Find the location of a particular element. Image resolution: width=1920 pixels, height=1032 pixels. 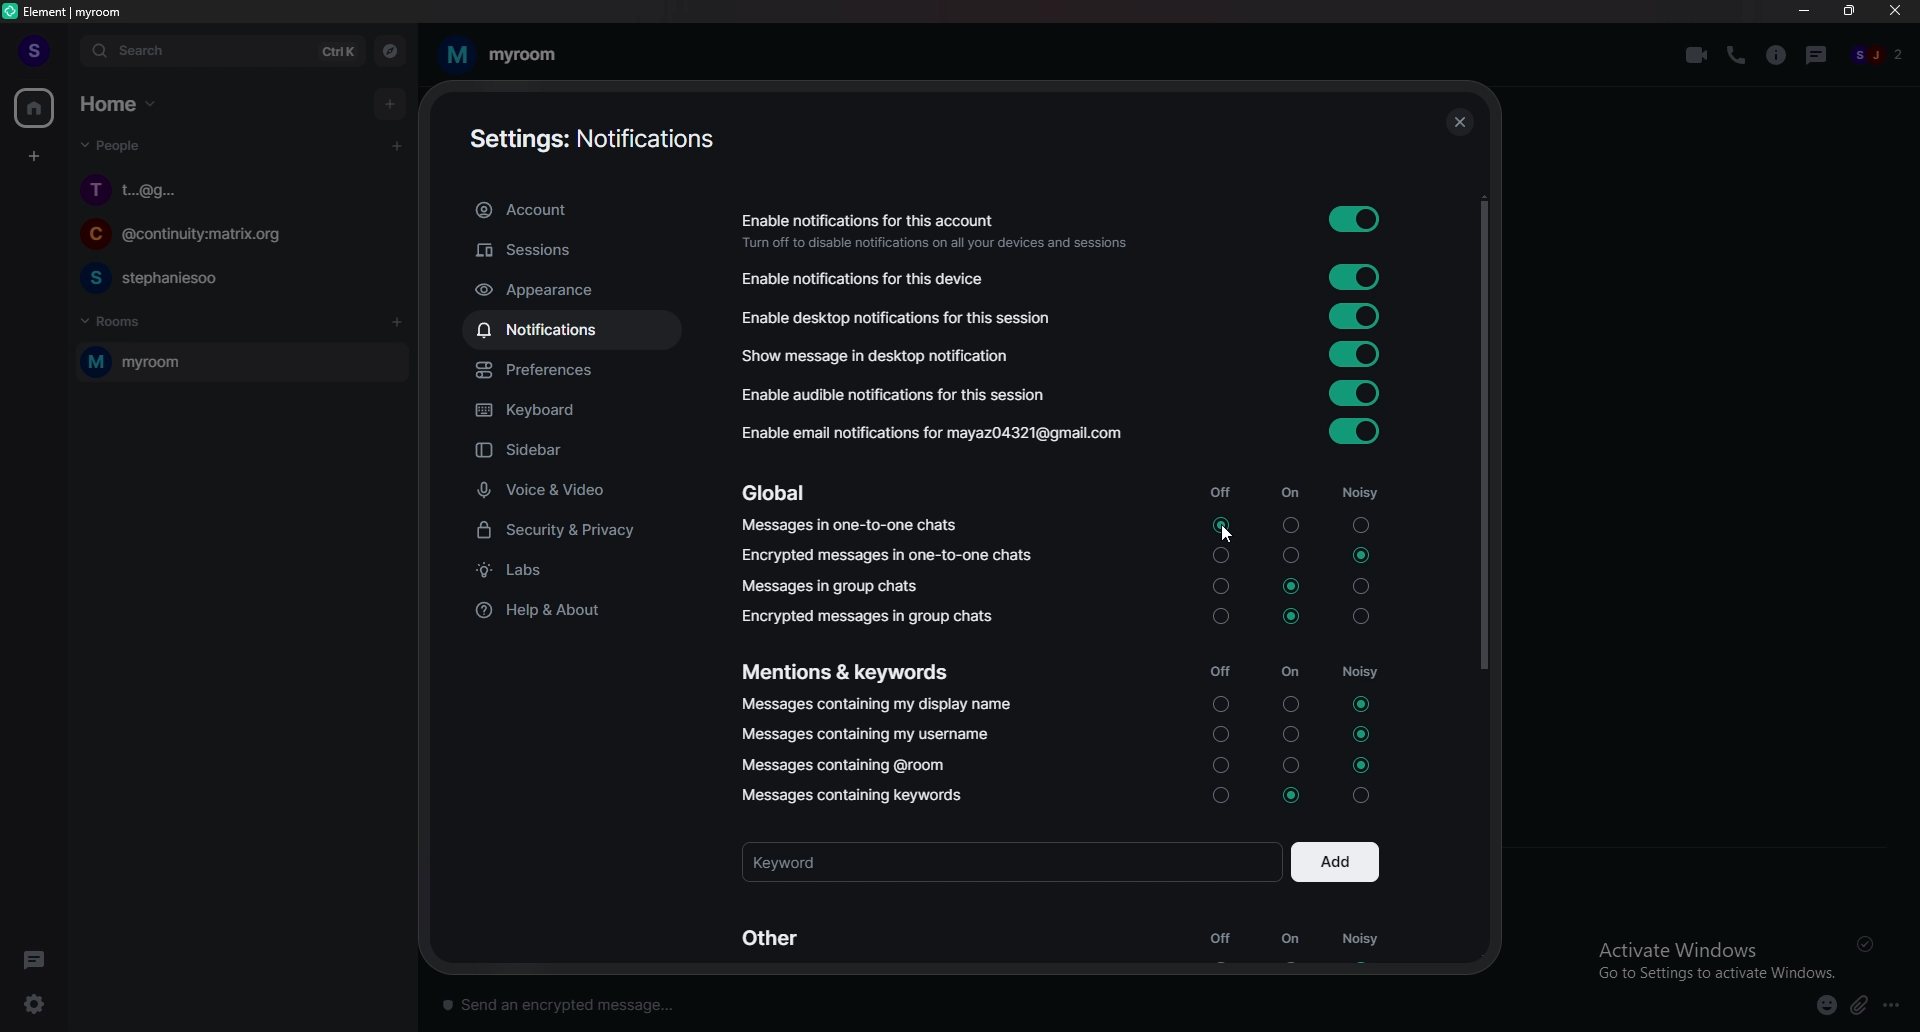

notifications is located at coordinates (569, 328).